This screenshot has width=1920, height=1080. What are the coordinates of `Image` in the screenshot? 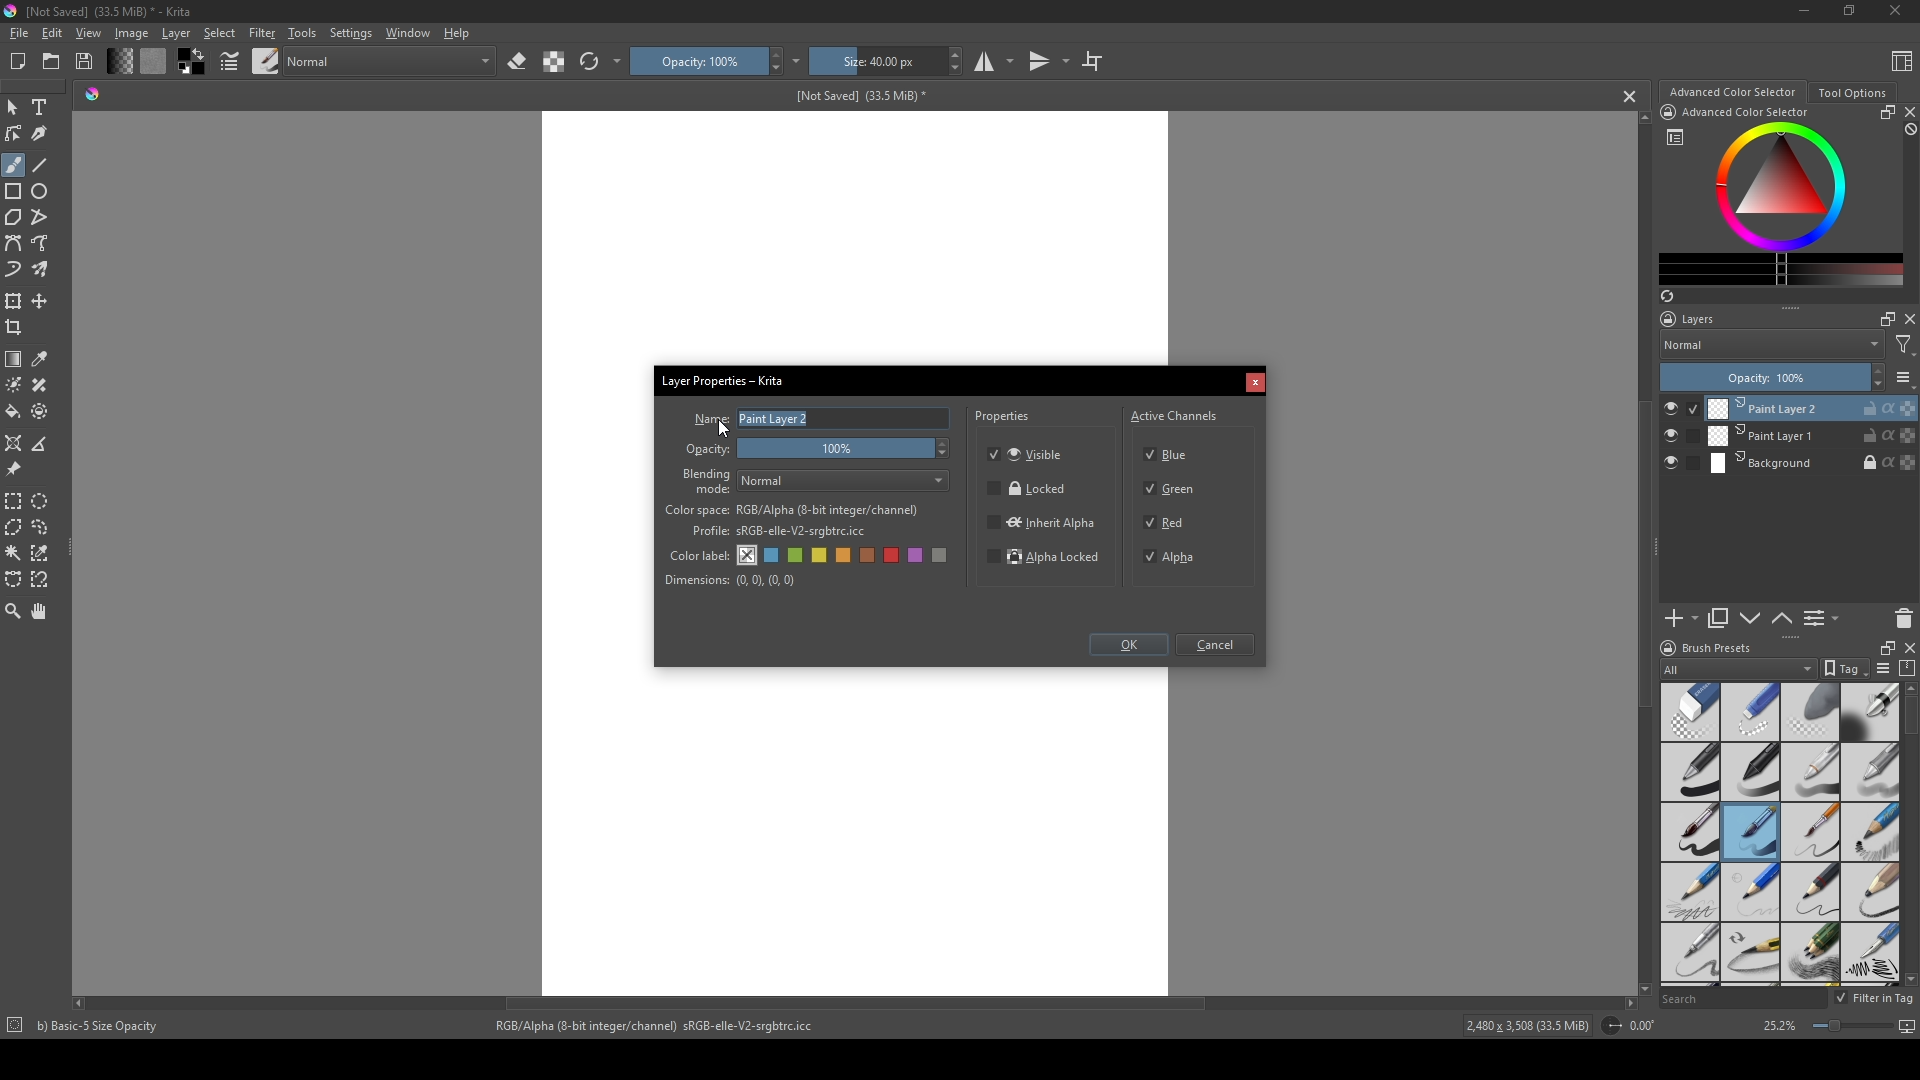 It's located at (131, 33).